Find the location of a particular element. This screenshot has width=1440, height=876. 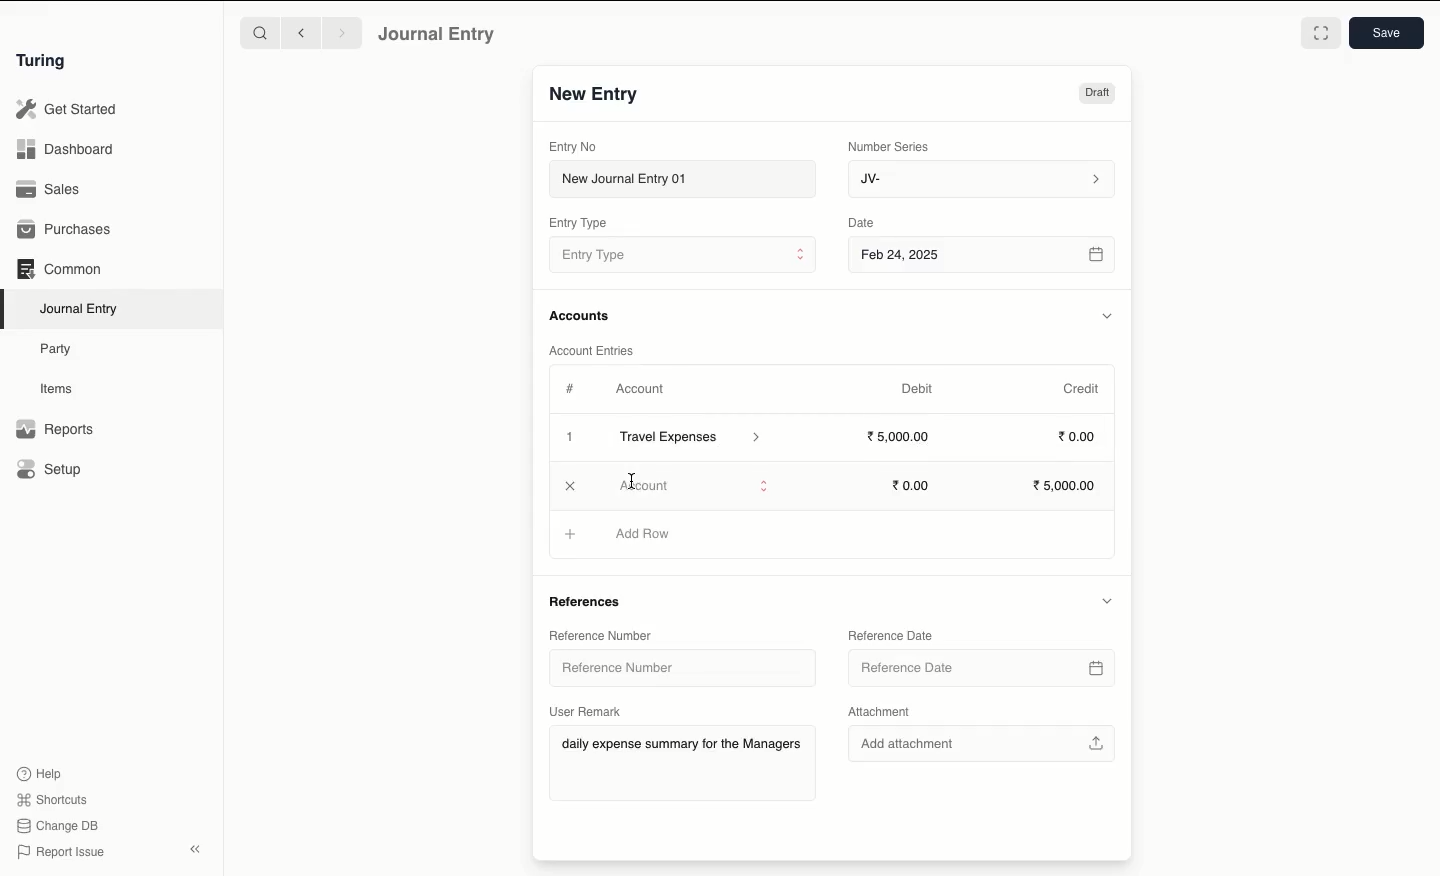

Account is located at coordinates (641, 389).